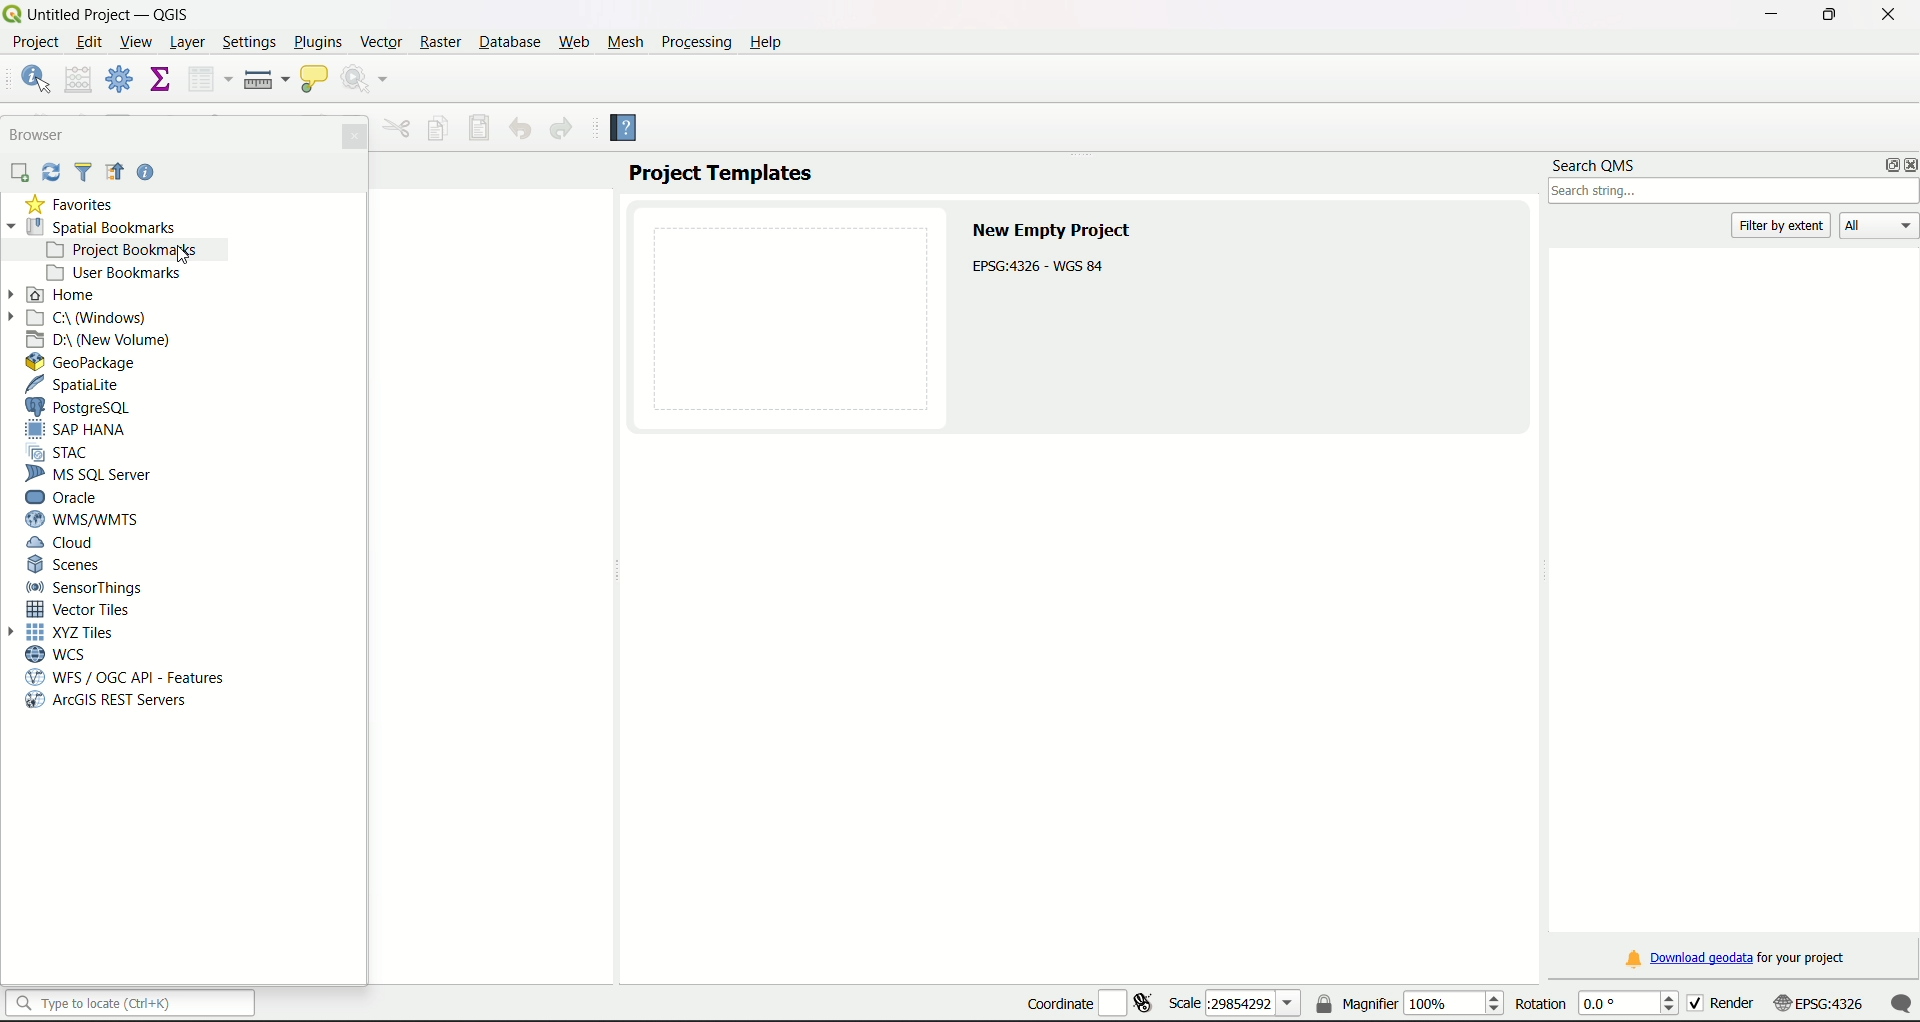 This screenshot has width=1920, height=1022. I want to click on Save features, so click(481, 128).